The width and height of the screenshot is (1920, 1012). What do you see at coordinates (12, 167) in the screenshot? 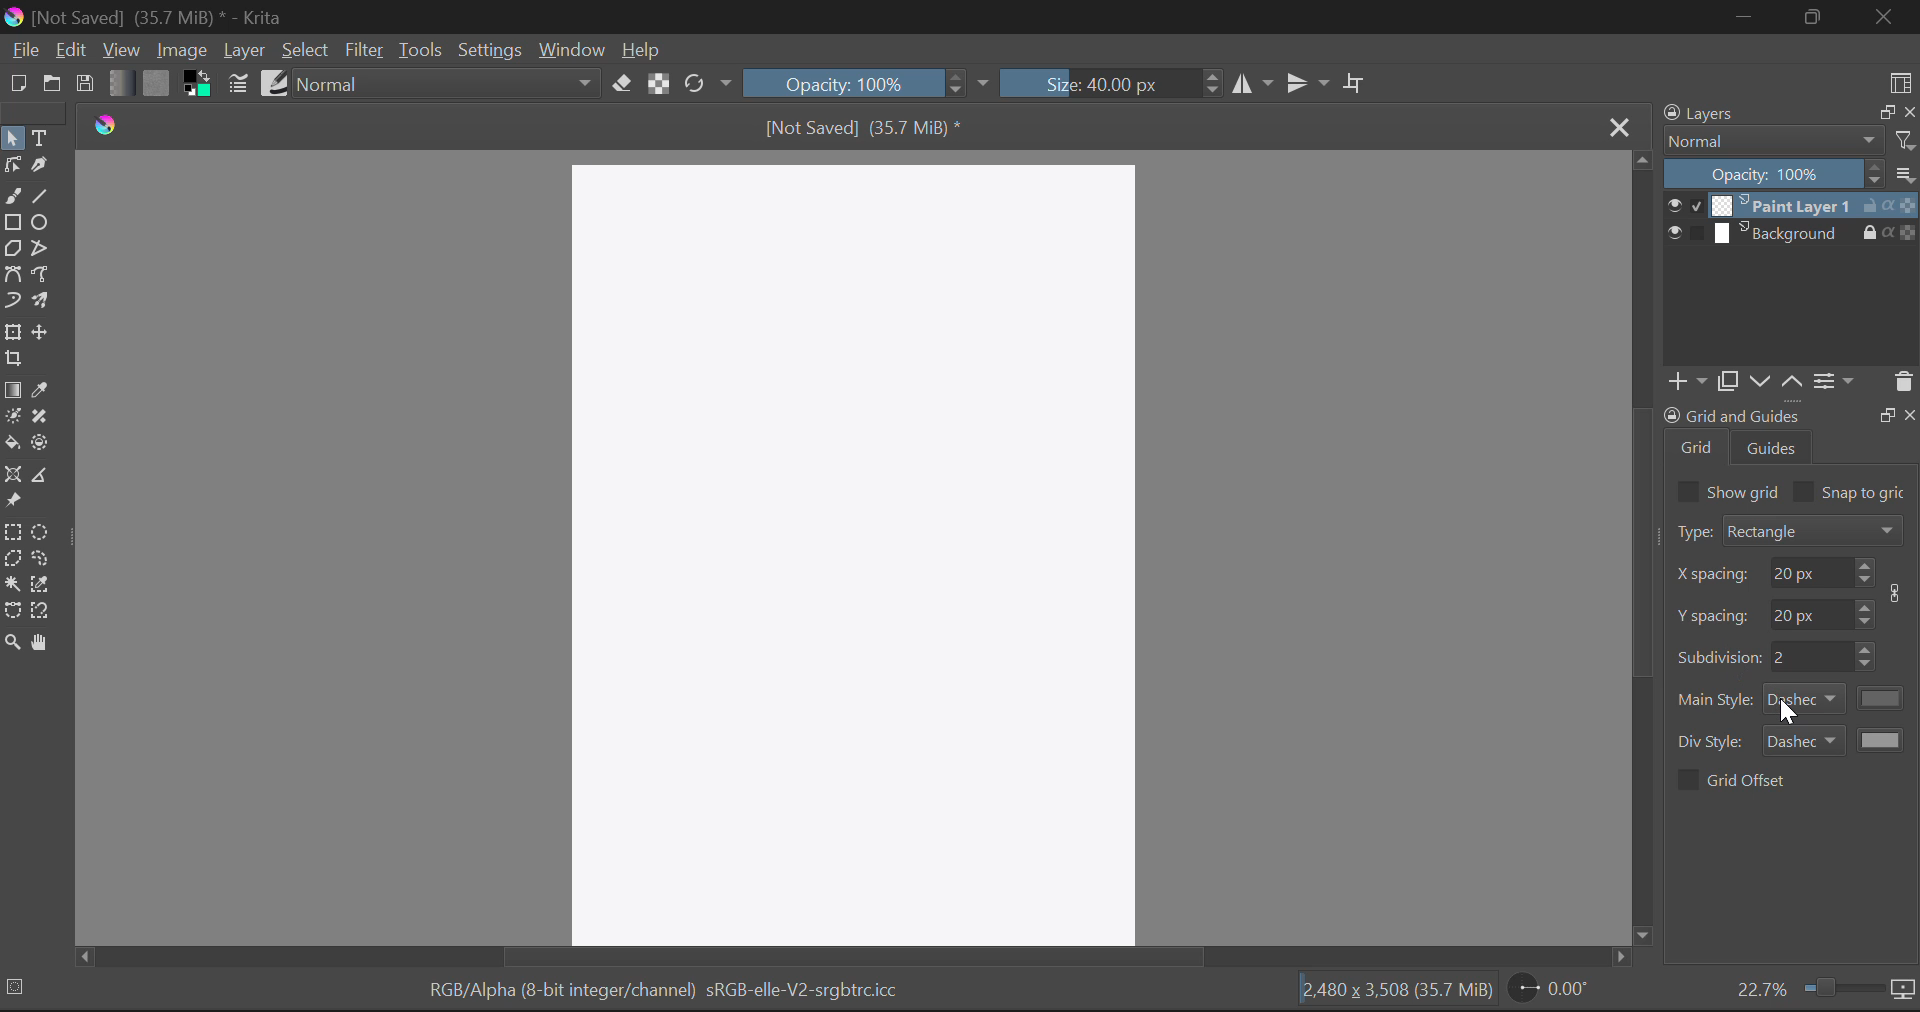
I see `Edit Shapes` at bounding box center [12, 167].